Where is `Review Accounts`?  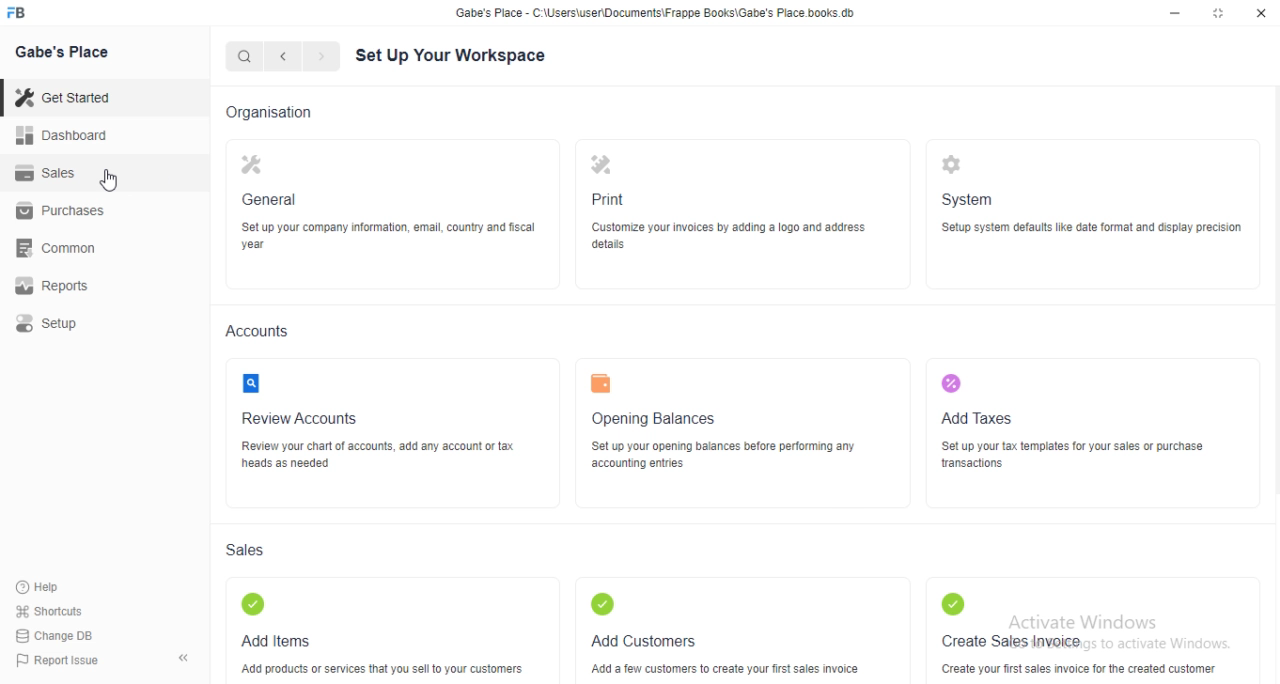
Review Accounts is located at coordinates (299, 418).